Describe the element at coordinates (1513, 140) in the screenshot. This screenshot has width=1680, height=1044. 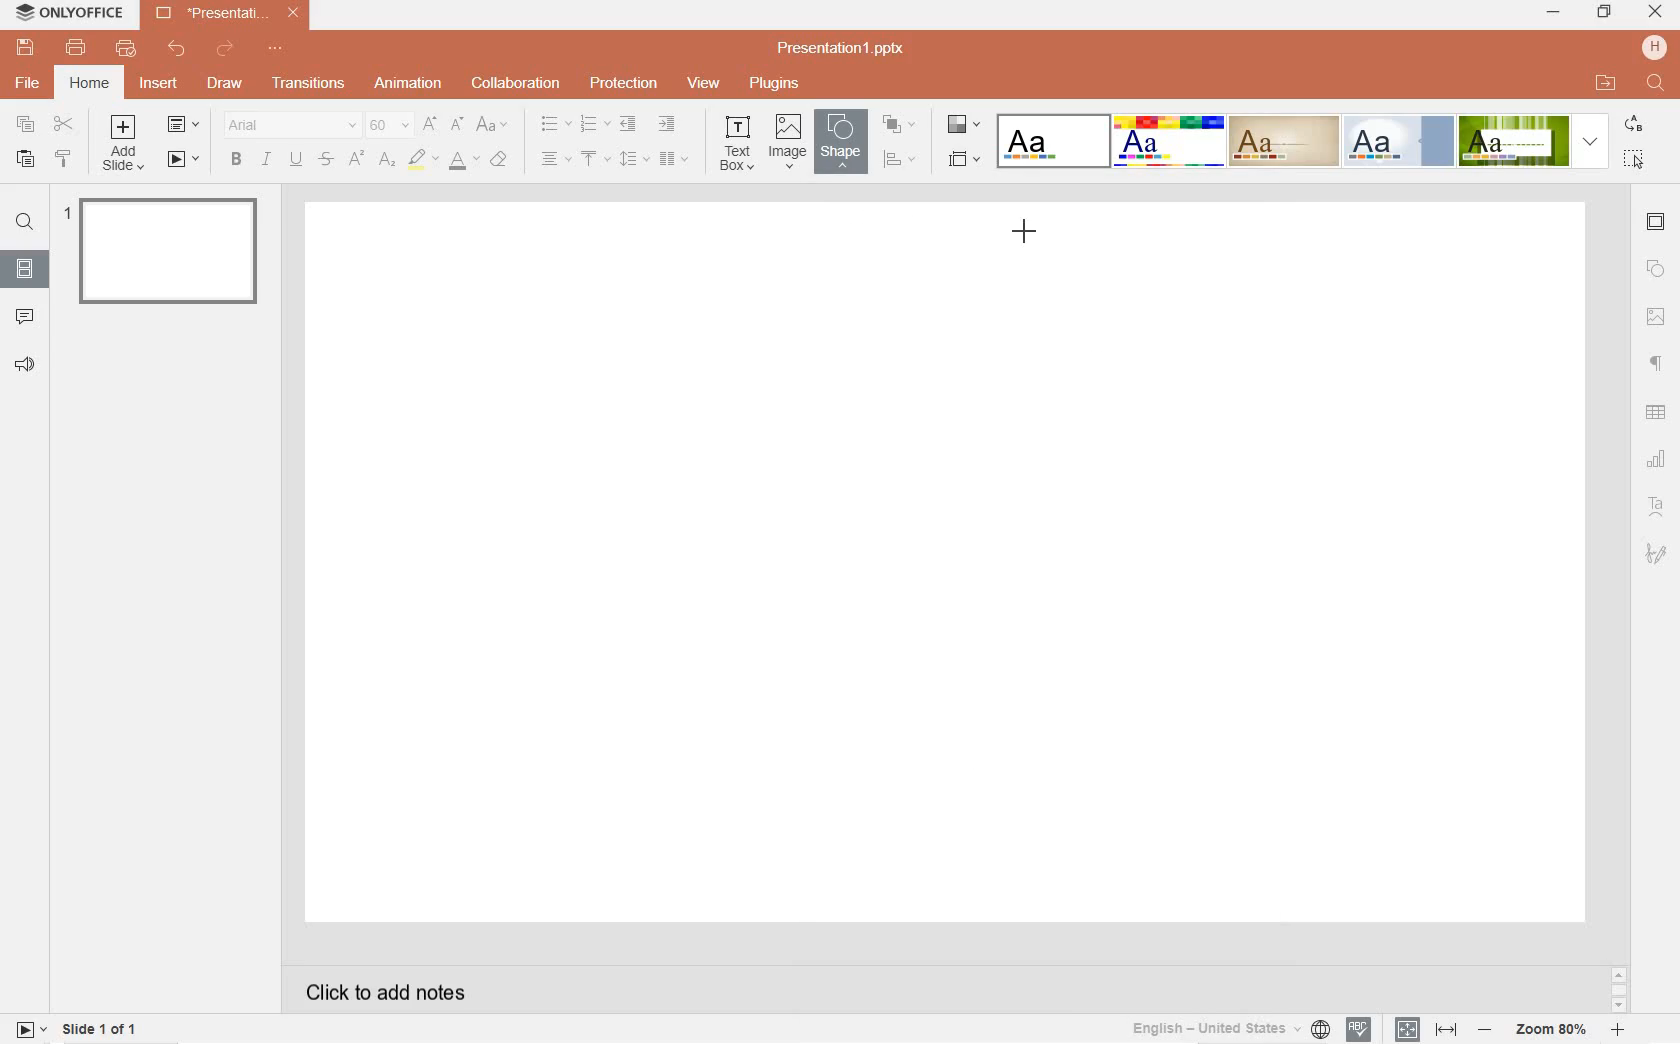
I see `Green Leaf` at that location.